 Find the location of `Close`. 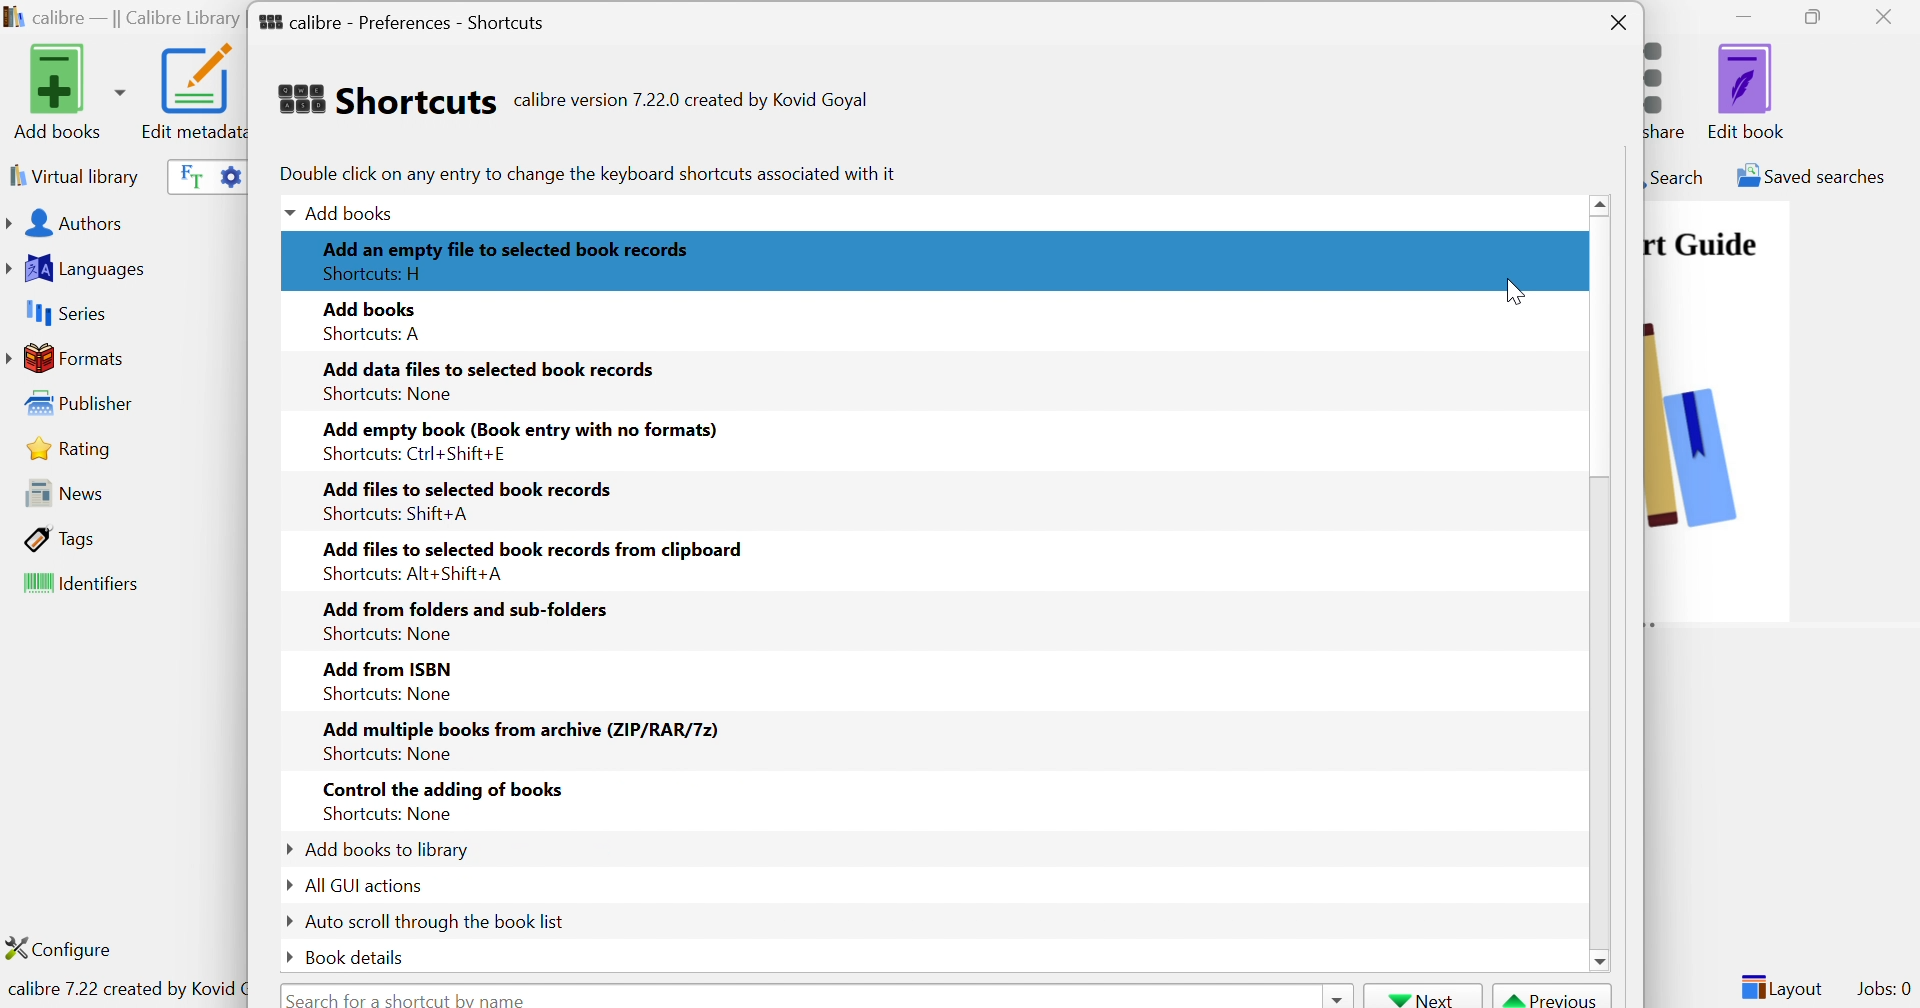

Close is located at coordinates (1619, 24).